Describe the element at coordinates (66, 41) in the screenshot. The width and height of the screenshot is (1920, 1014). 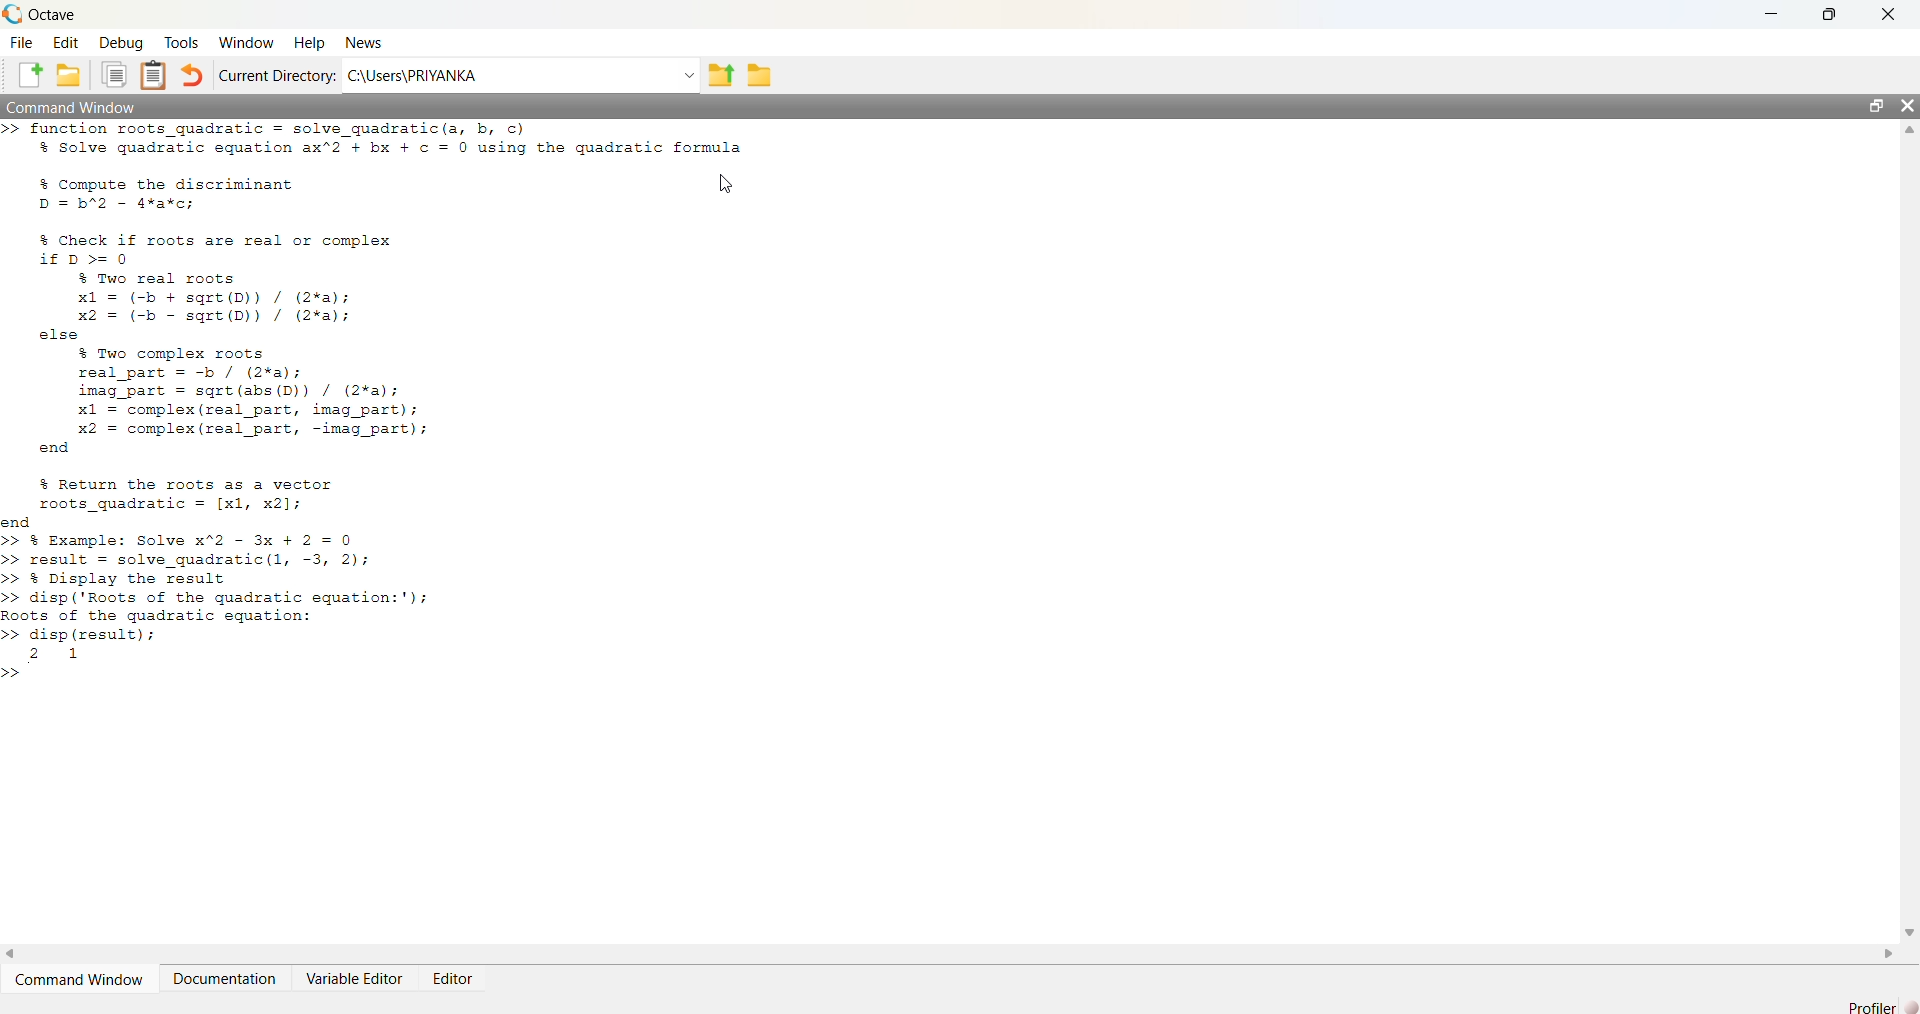
I see `Edit` at that location.